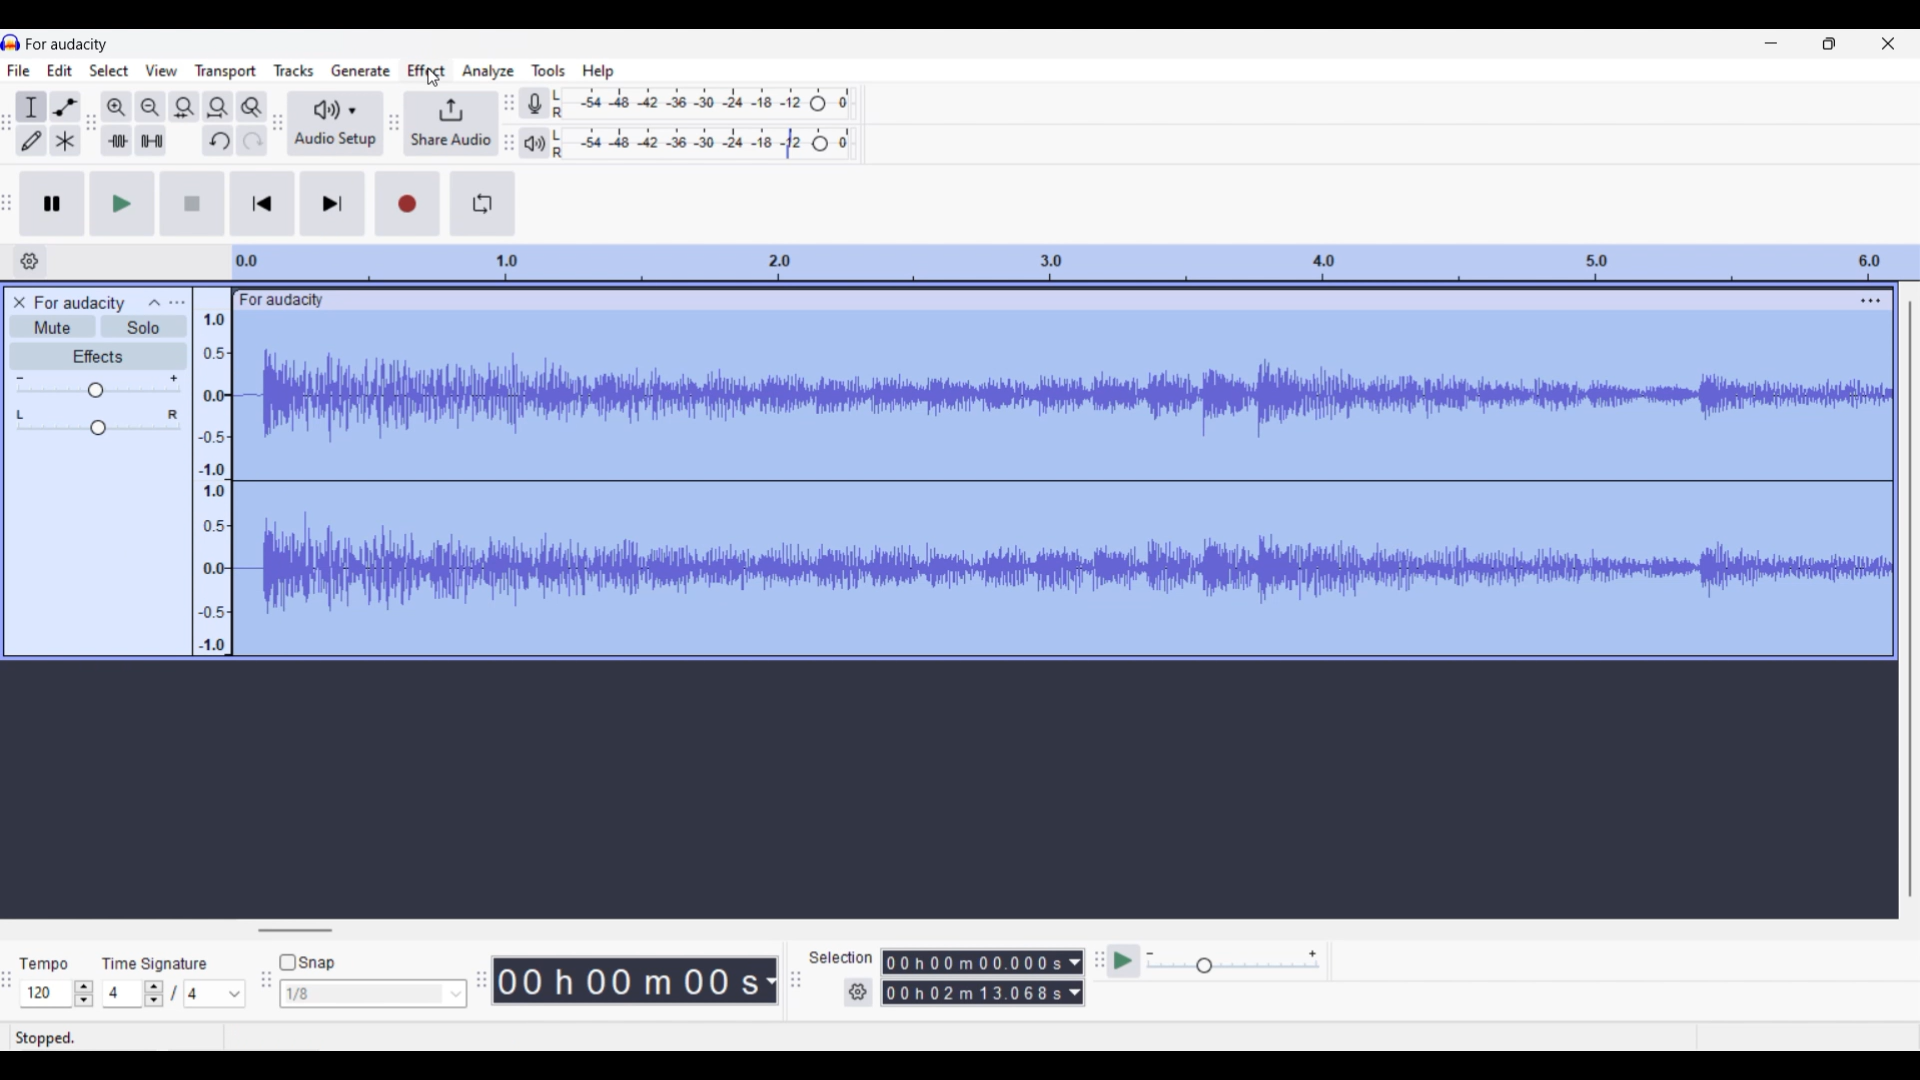 This screenshot has width=1920, height=1080. Describe the element at coordinates (152, 107) in the screenshot. I see `Zoom out` at that location.